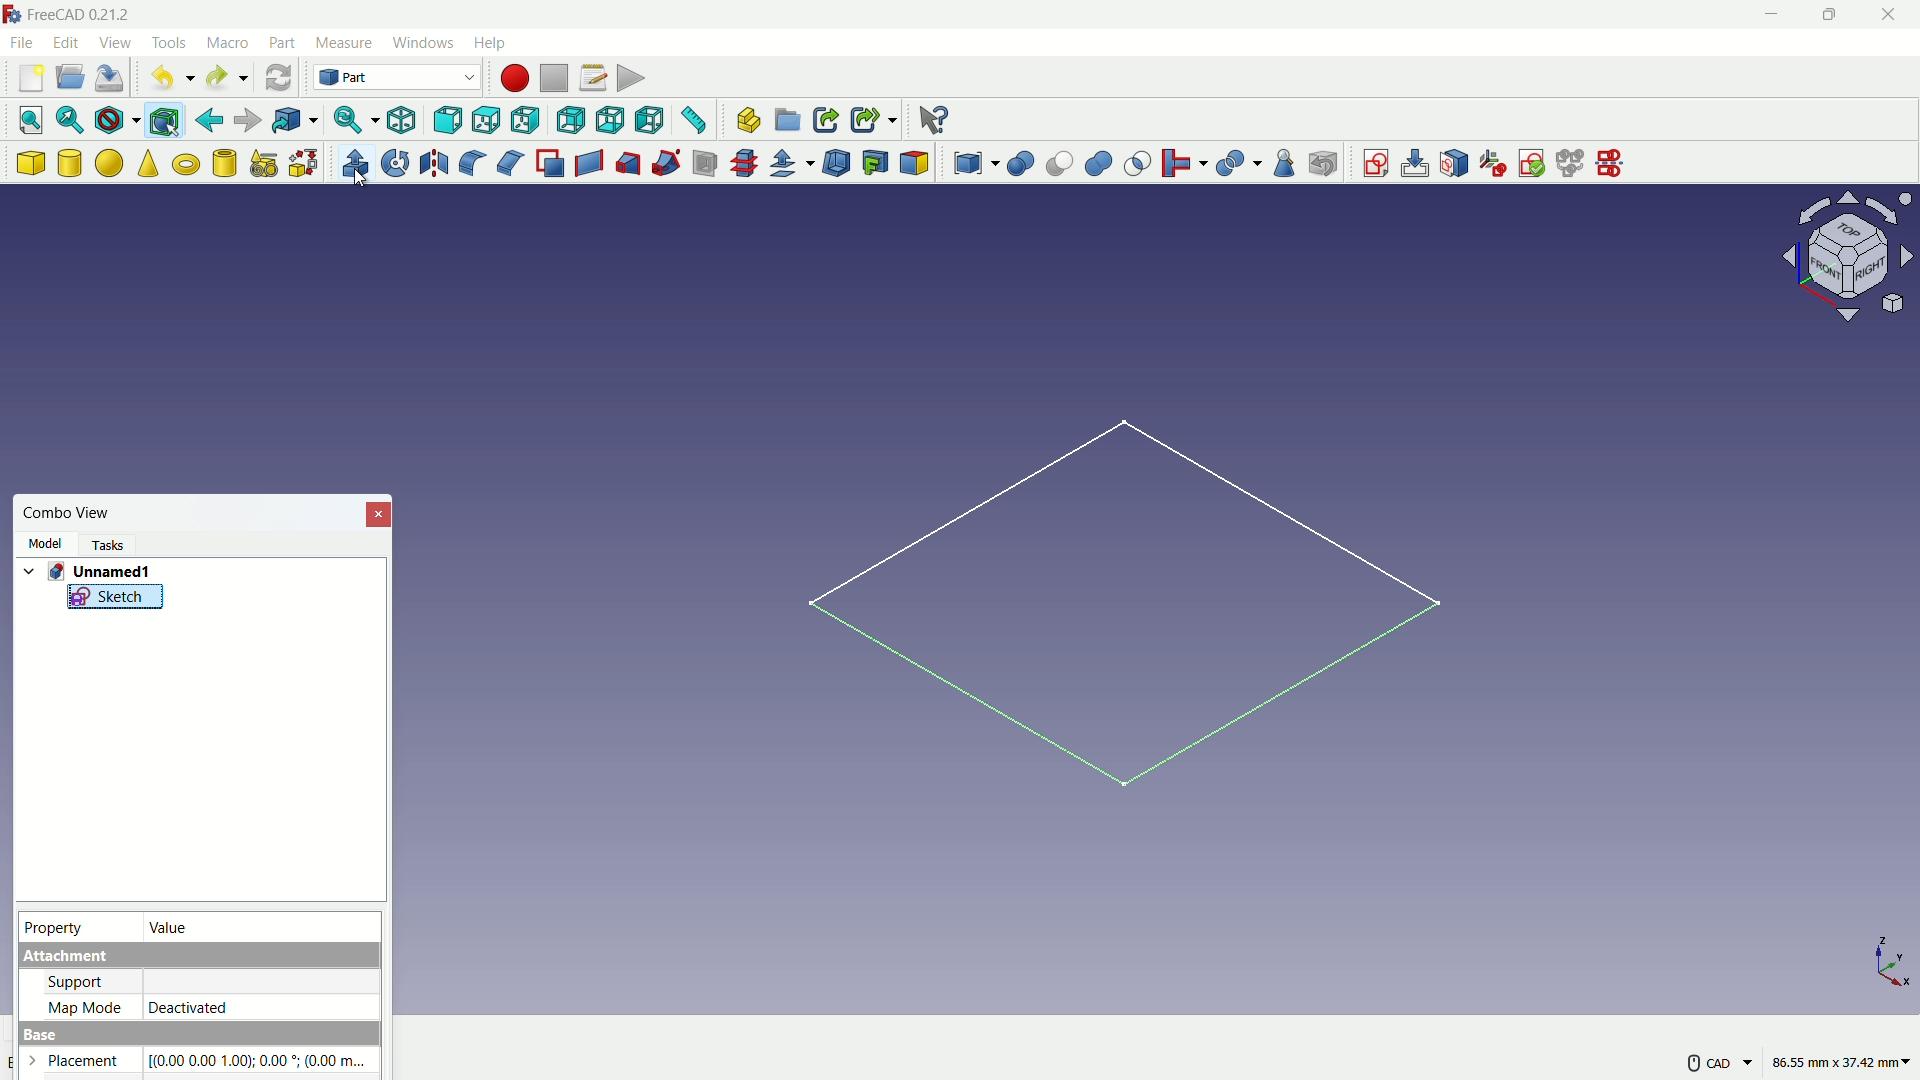 This screenshot has height=1080, width=1920. I want to click on cut, so click(1059, 163).